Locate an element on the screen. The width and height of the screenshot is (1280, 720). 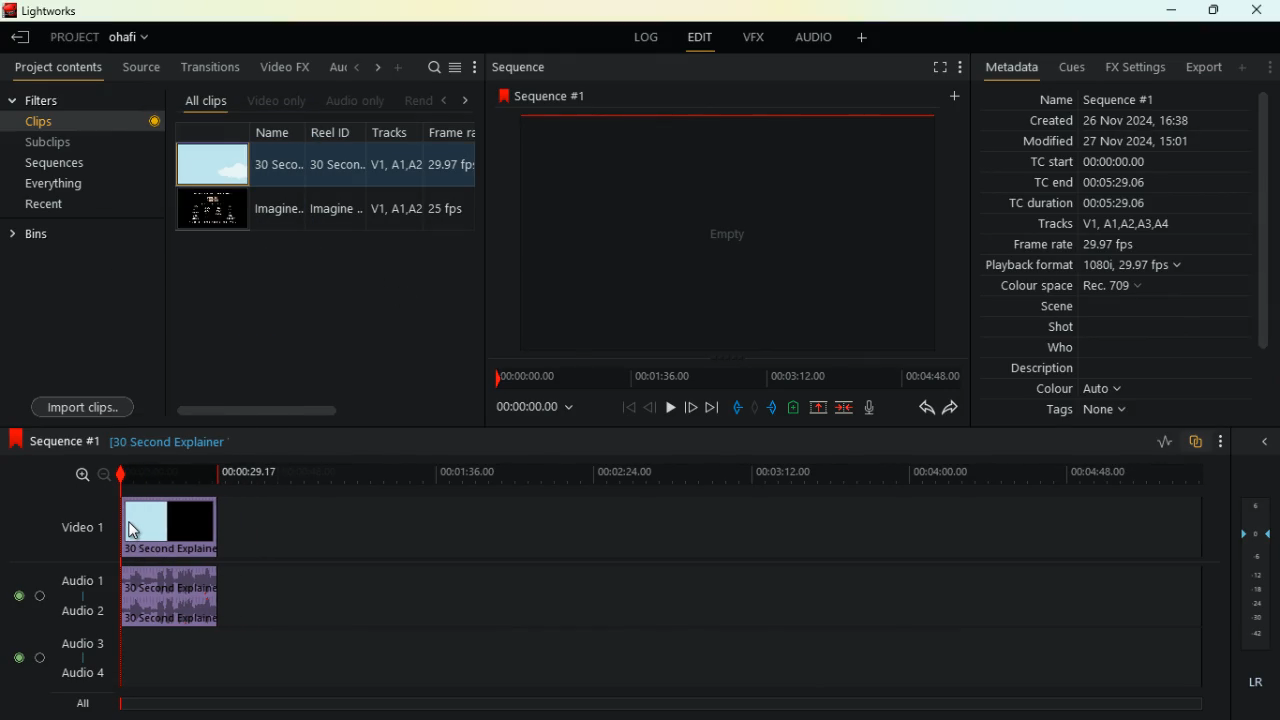
mic is located at coordinates (868, 408).